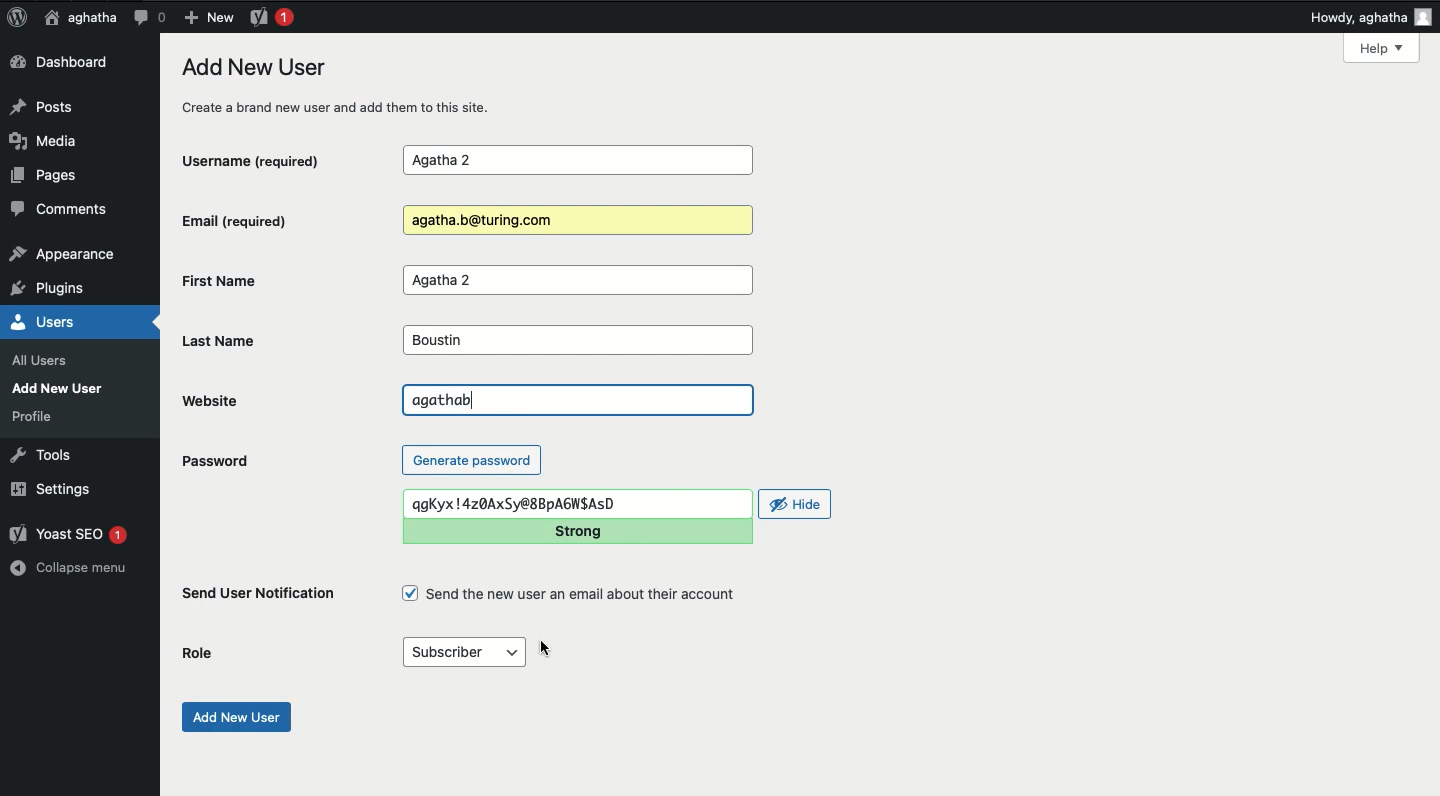  What do you see at coordinates (234, 717) in the screenshot?
I see `Add new user` at bounding box center [234, 717].